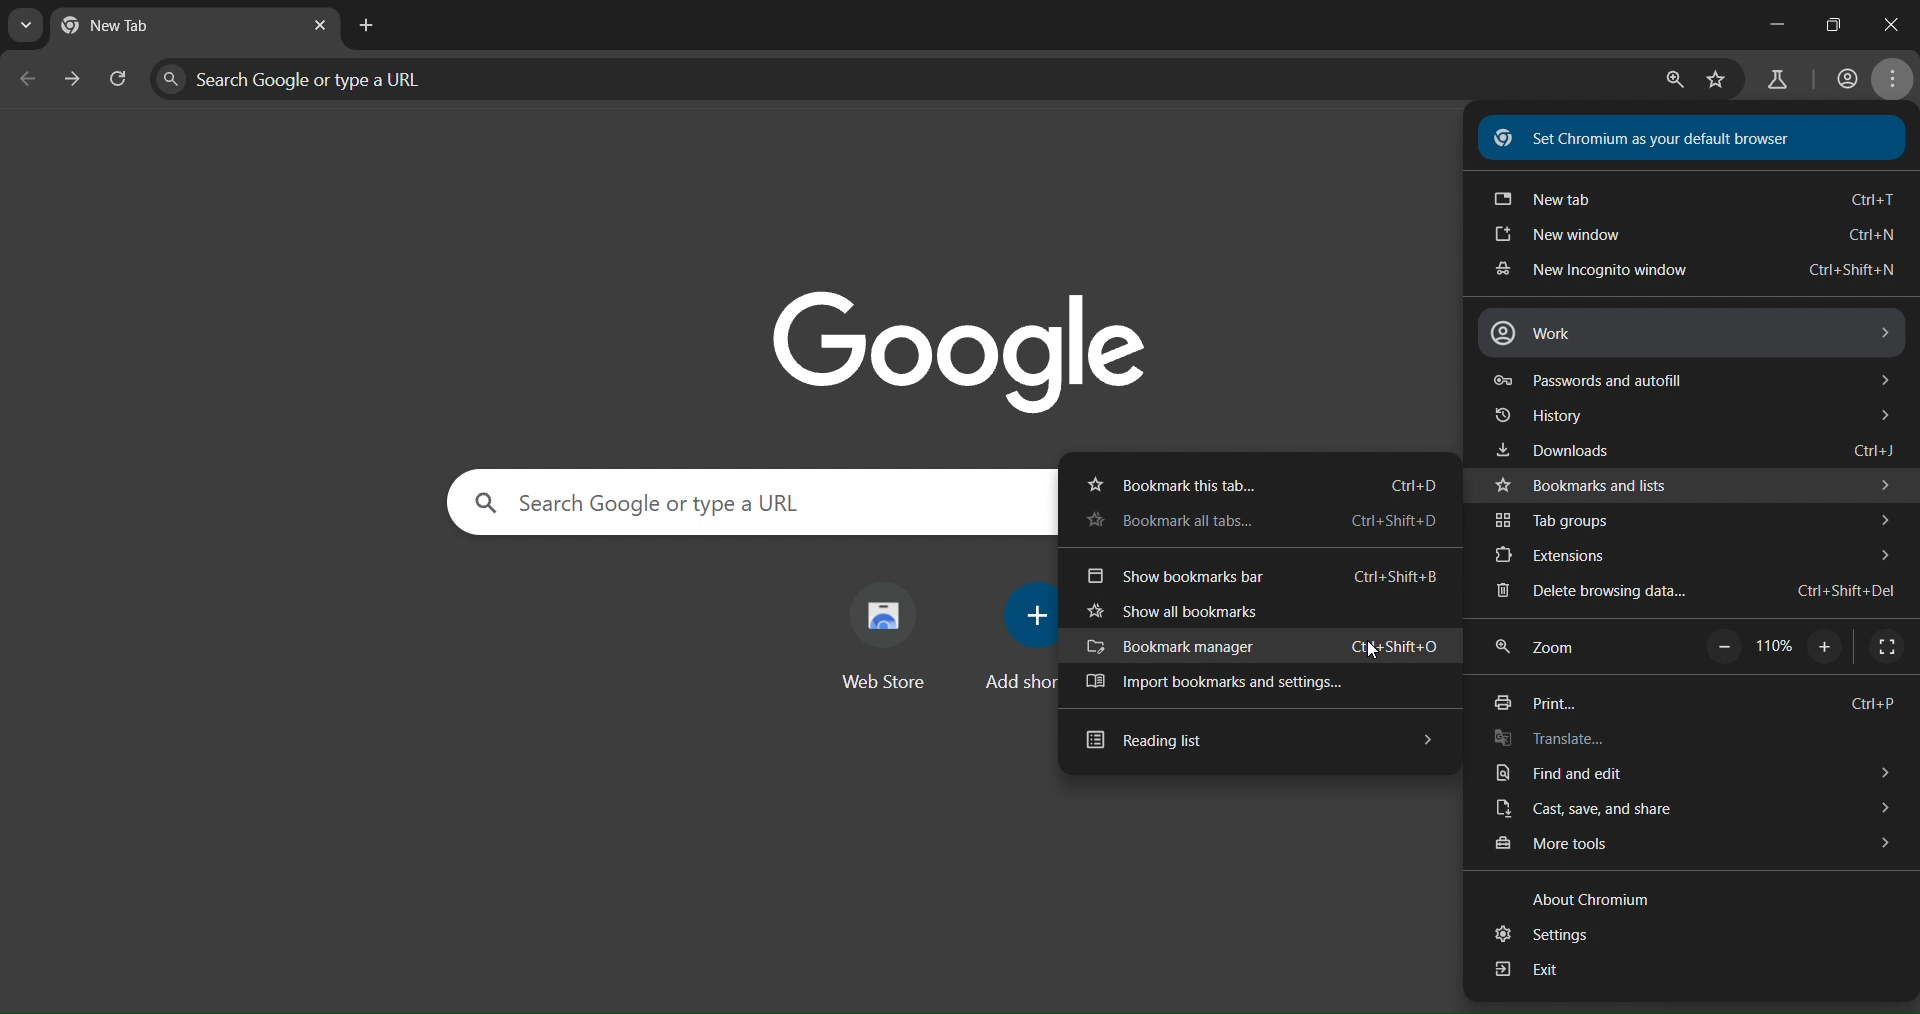  I want to click on close, so click(1894, 21).